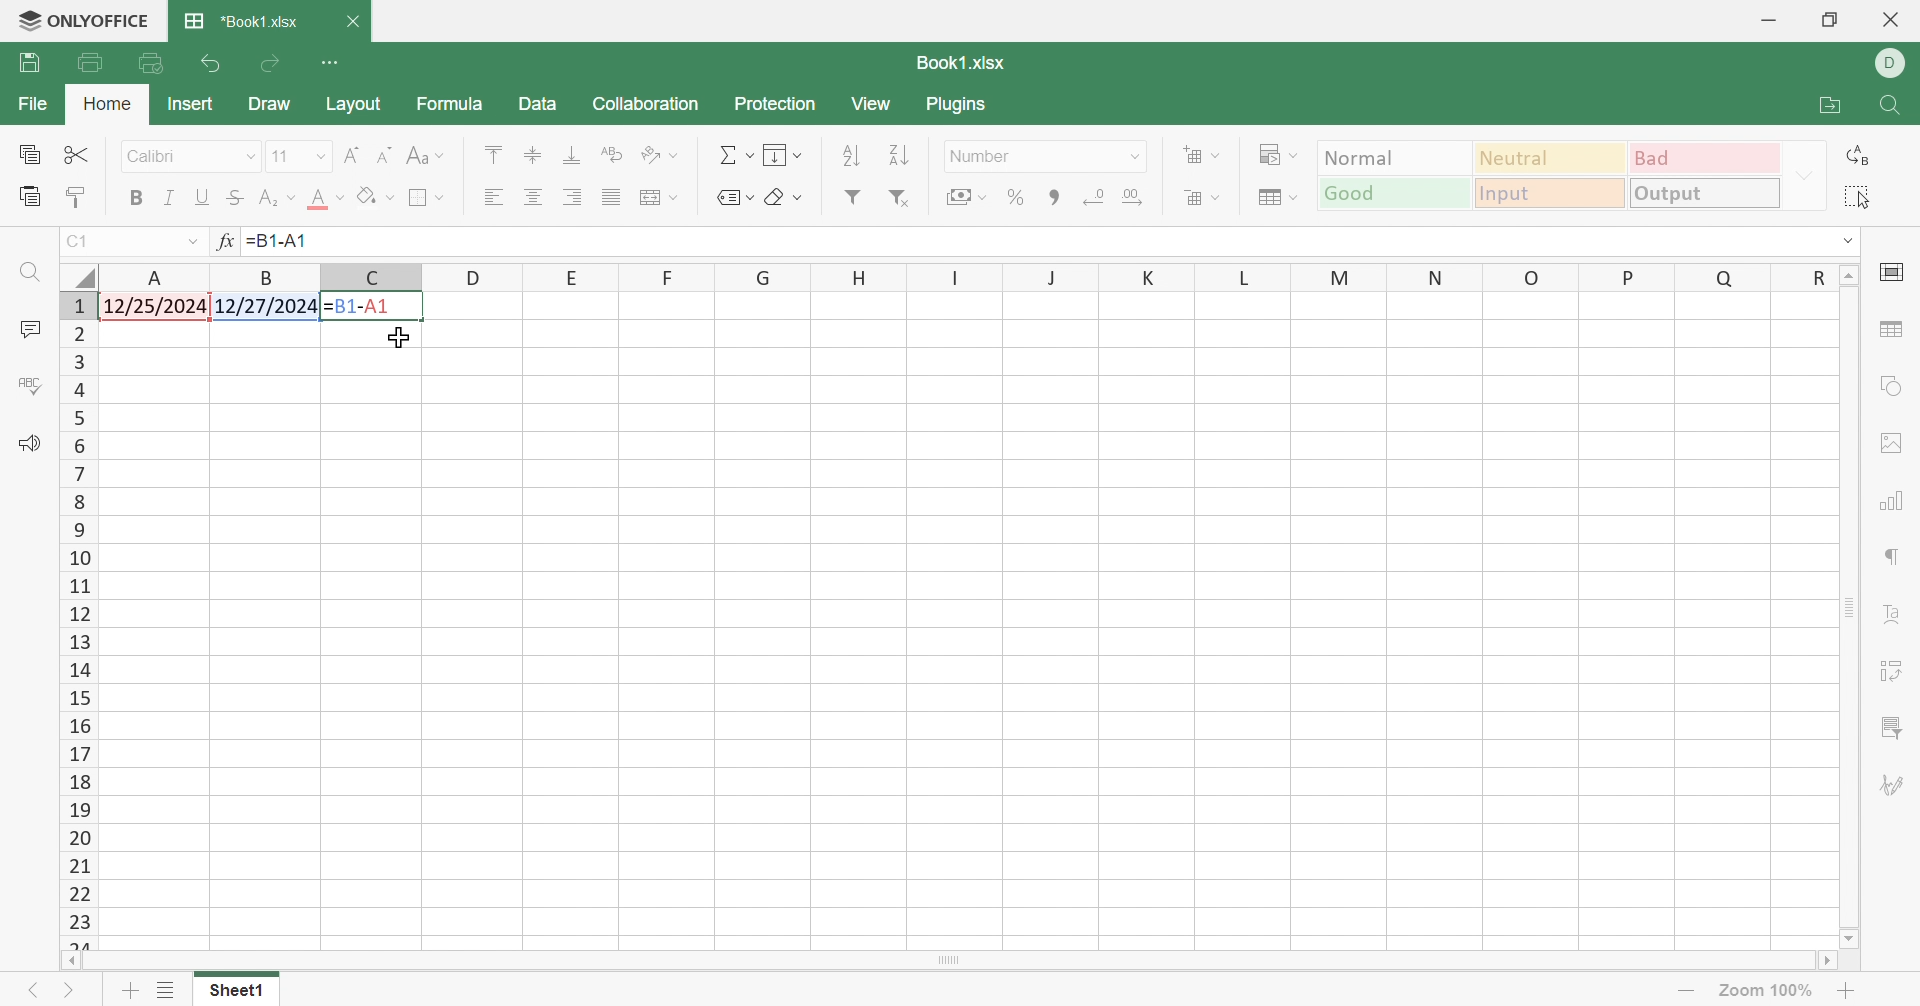  I want to click on Collaboration, so click(647, 103).